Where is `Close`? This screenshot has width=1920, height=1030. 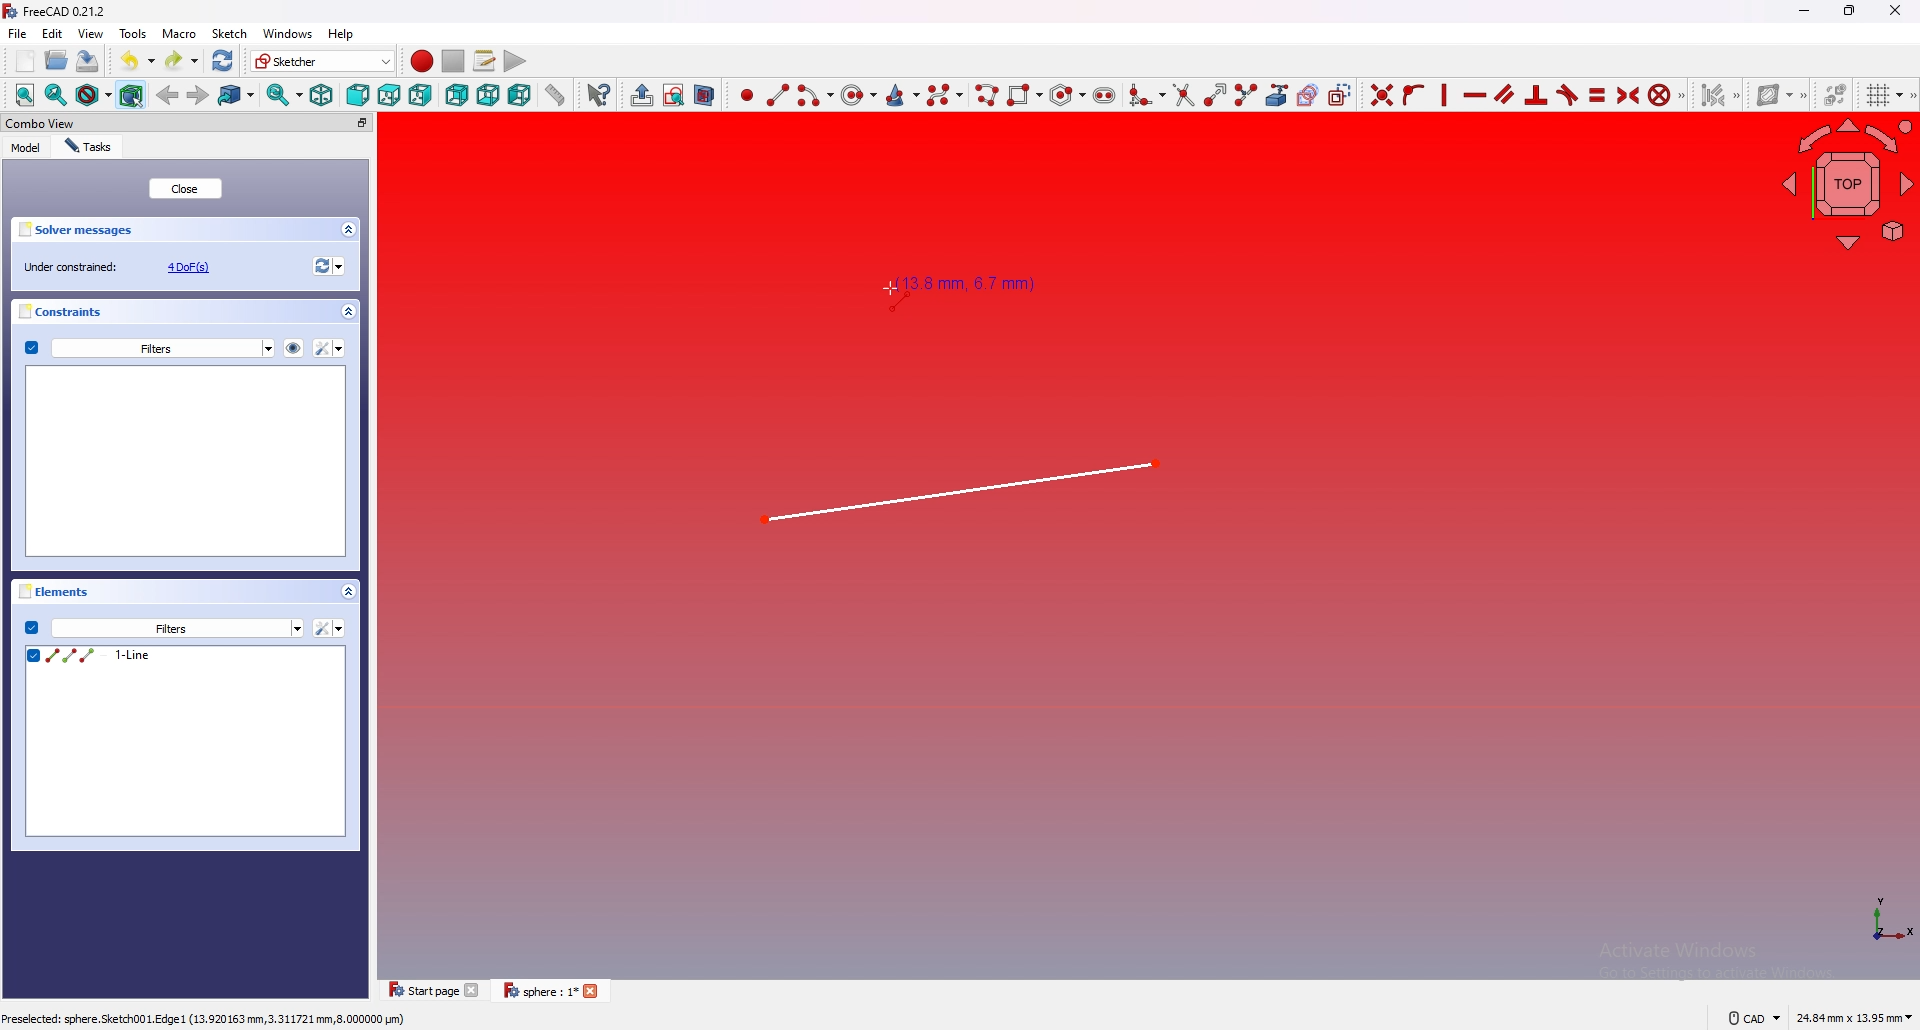
Close is located at coordinates (187, 189).